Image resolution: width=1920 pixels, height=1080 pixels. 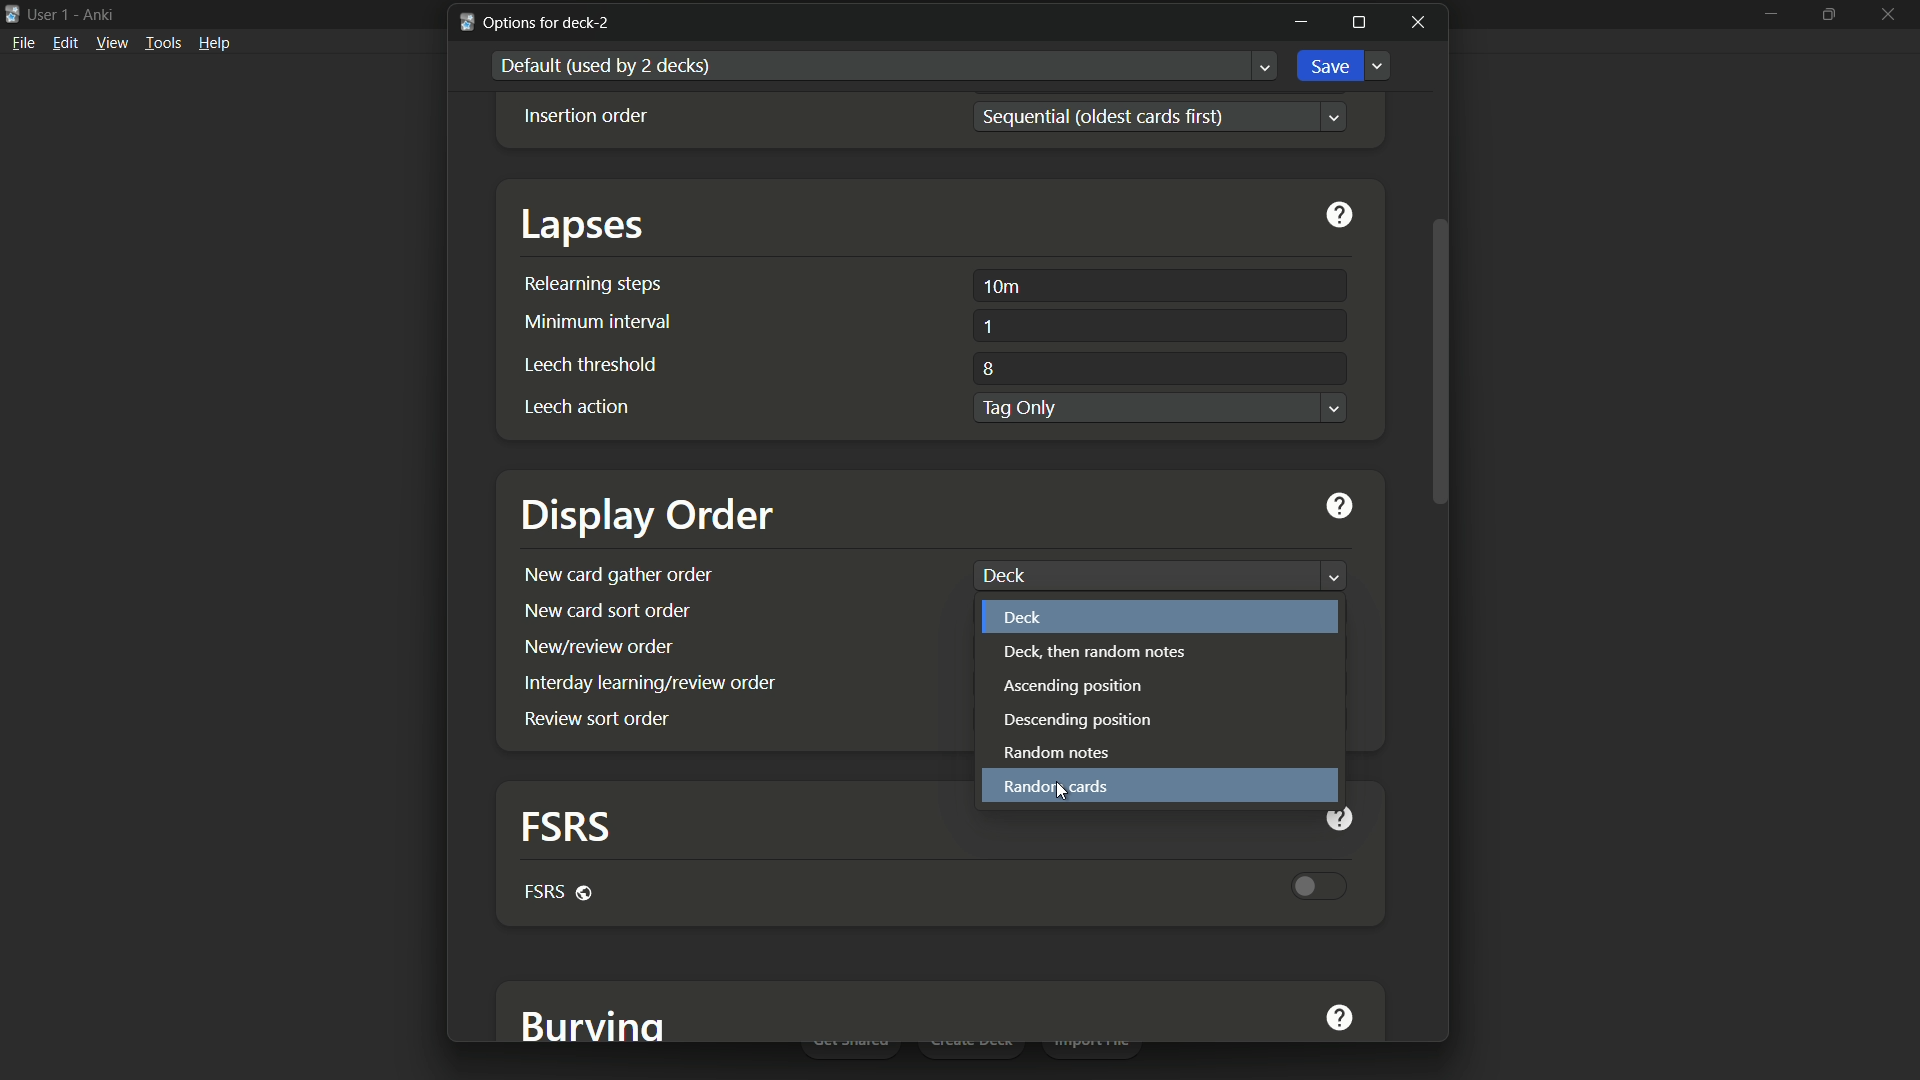 What do you see at coordinates (1379, 67) in the screenshot?
I see `Dropdown` at bounding box center [1379, 67].